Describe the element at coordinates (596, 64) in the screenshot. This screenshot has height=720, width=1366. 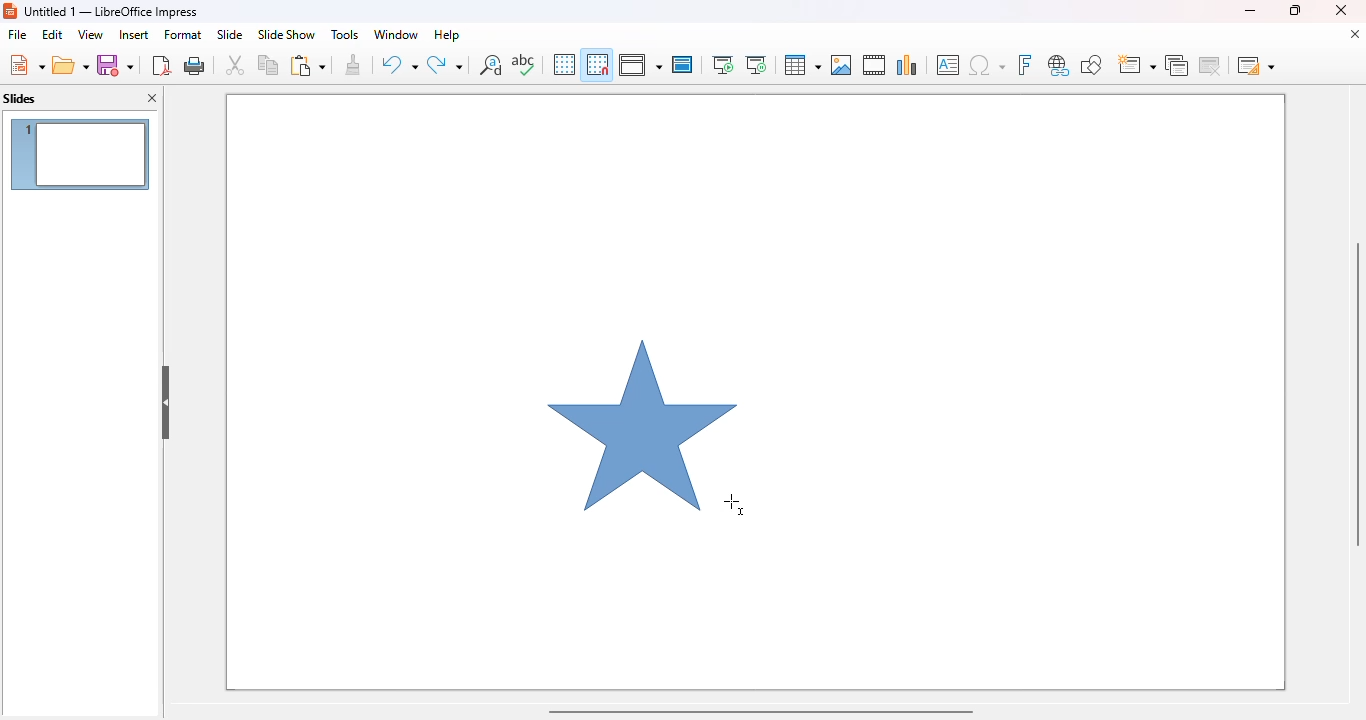
I see `snap to grid` at that location.